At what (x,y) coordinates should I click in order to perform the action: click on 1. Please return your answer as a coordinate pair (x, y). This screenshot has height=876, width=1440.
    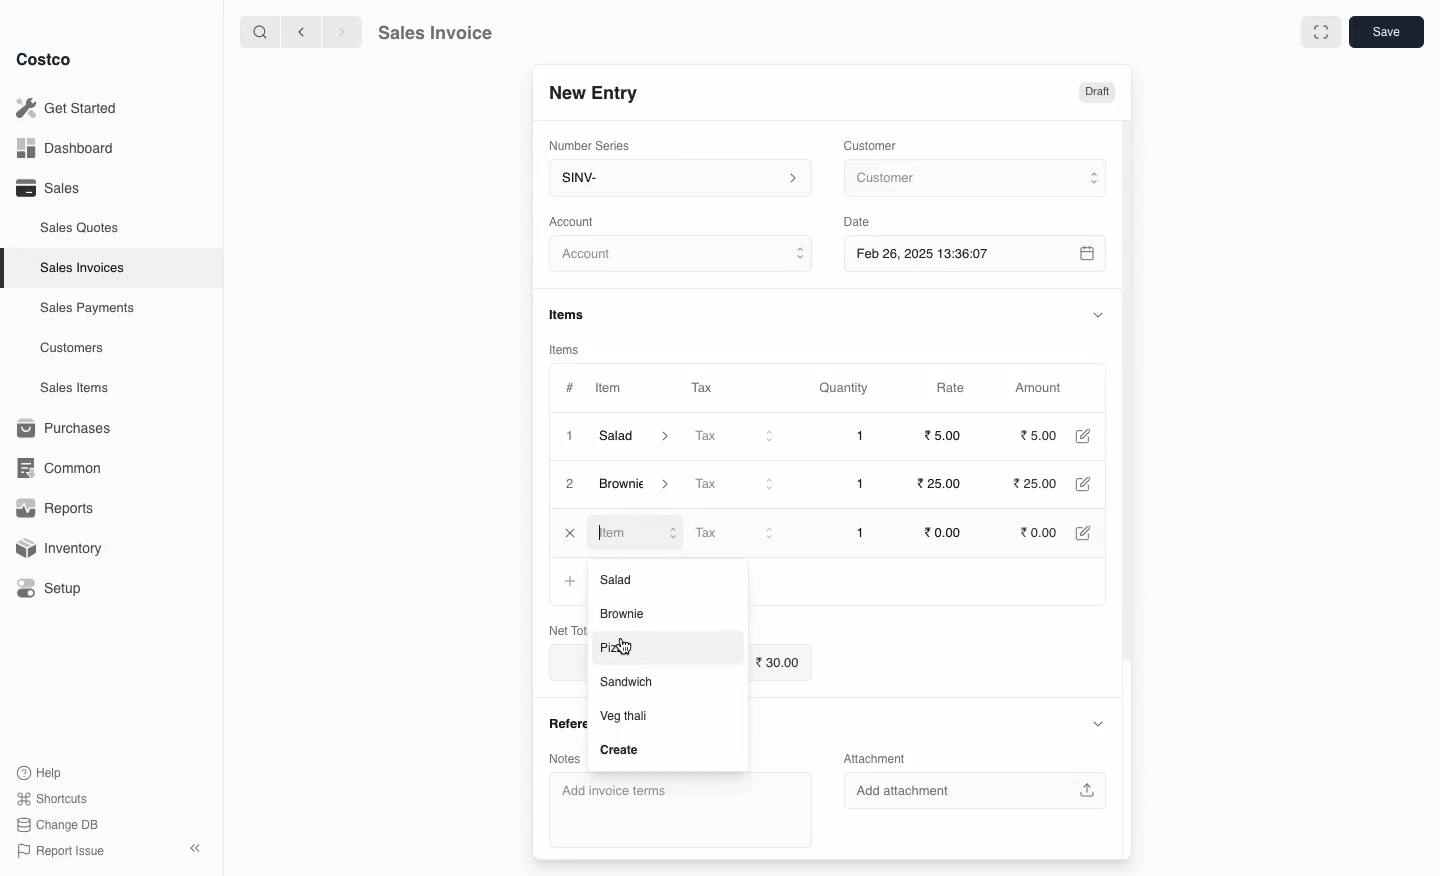
    Looking at the image, I should click on (860, 436).